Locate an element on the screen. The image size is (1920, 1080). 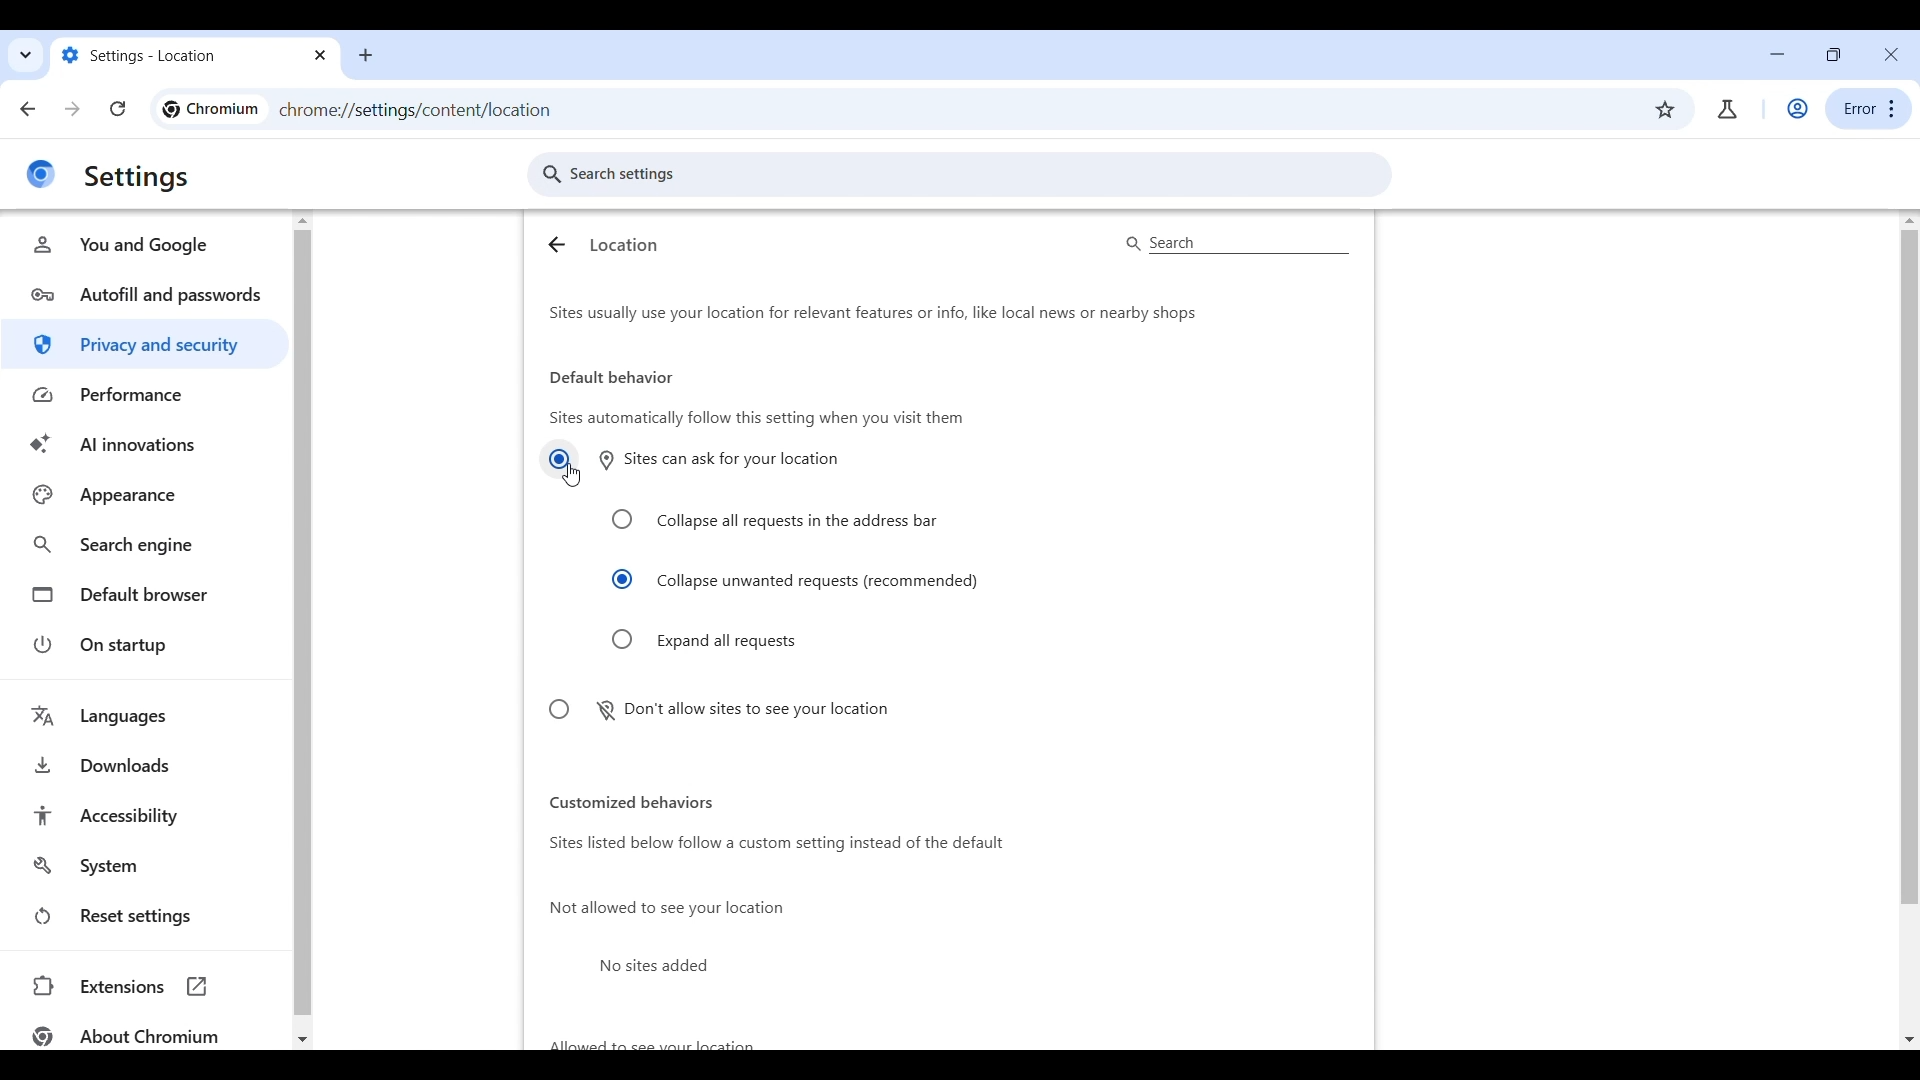
Open new tab is located at coordinates (367, 56).